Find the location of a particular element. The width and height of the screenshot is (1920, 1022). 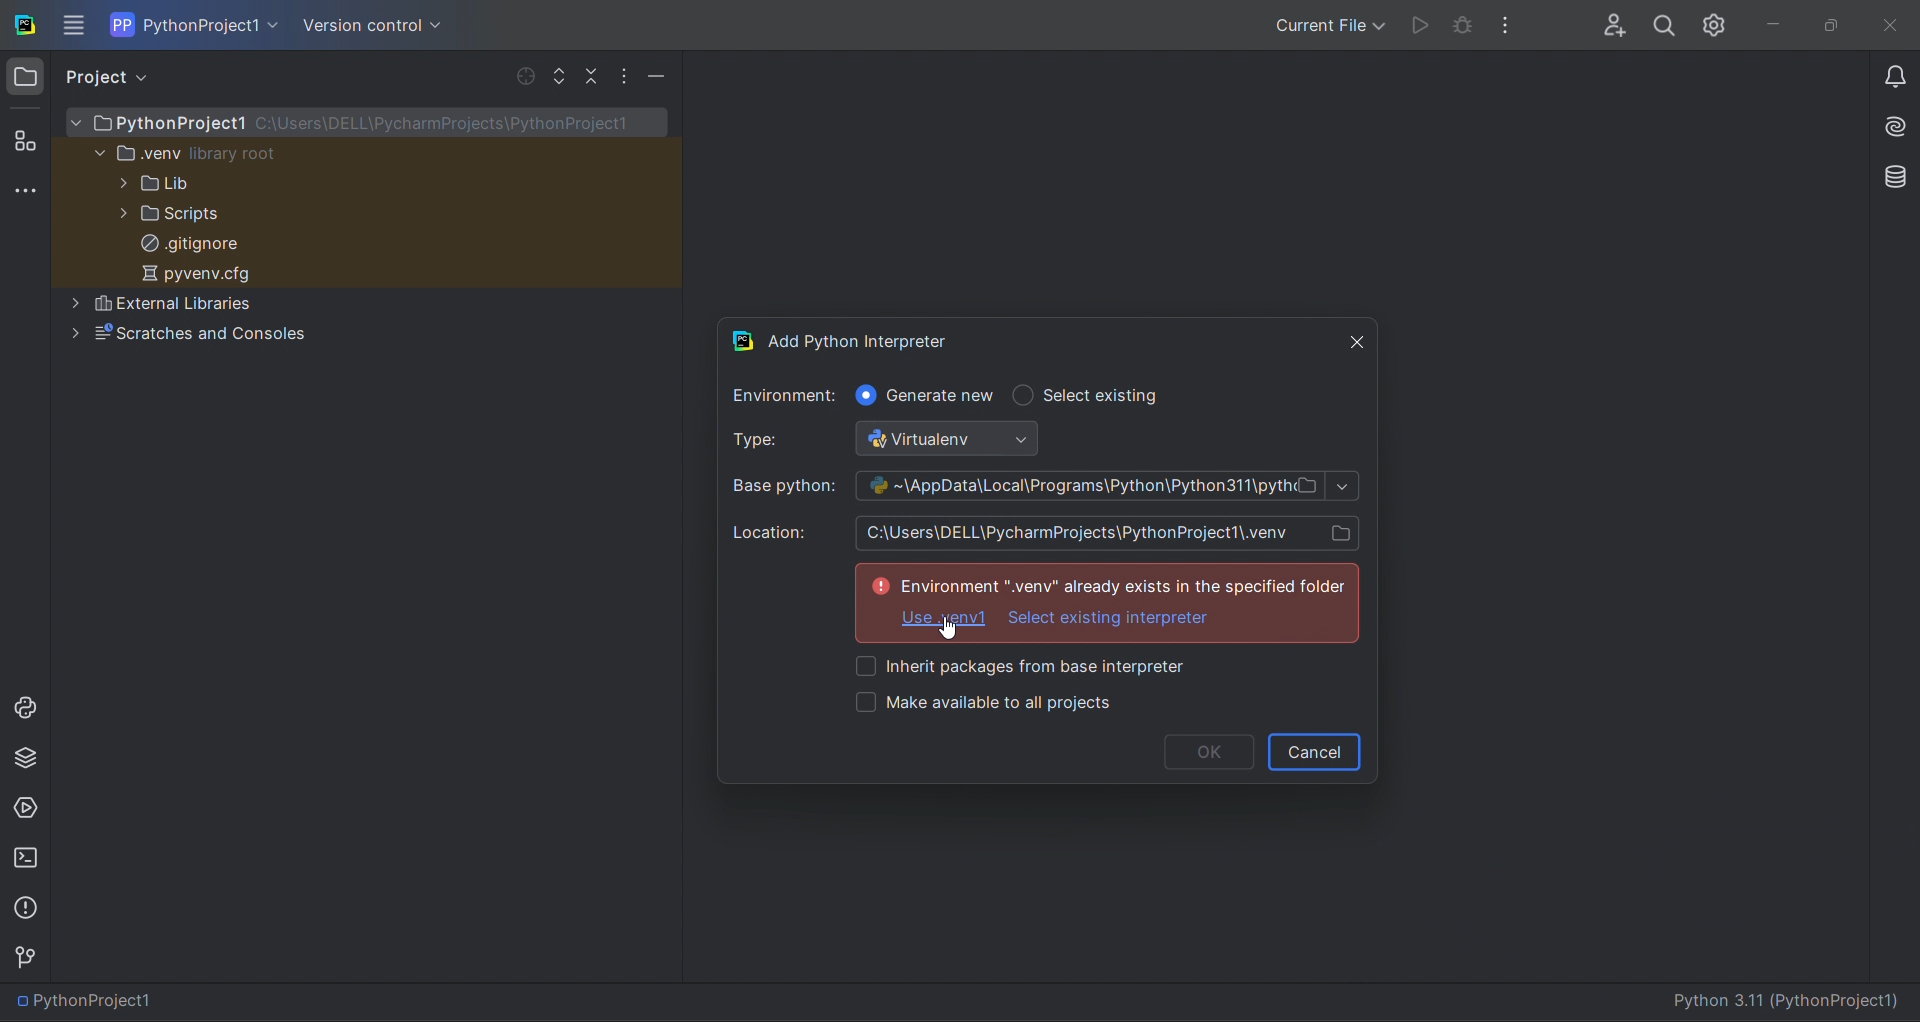

ok is located at coordinates (1206, 753).